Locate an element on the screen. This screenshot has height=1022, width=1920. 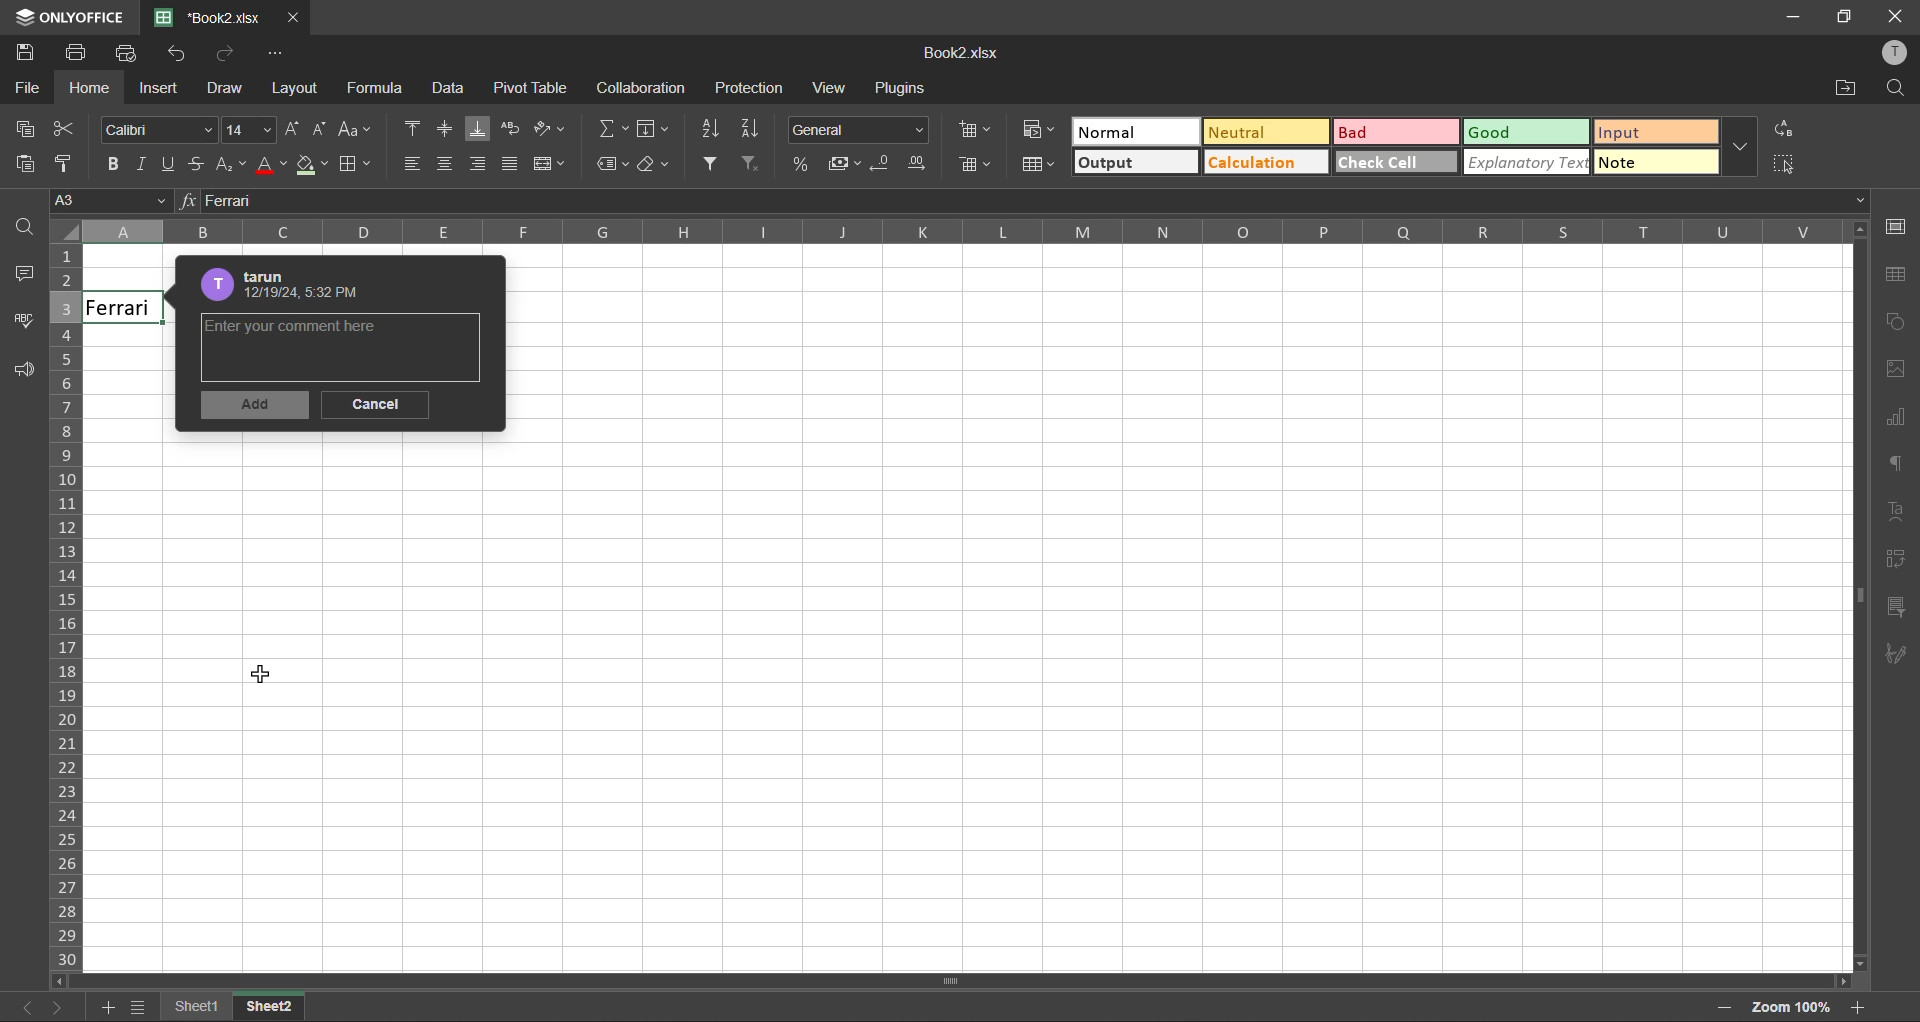
align middle is located at coordinates (442, 129).